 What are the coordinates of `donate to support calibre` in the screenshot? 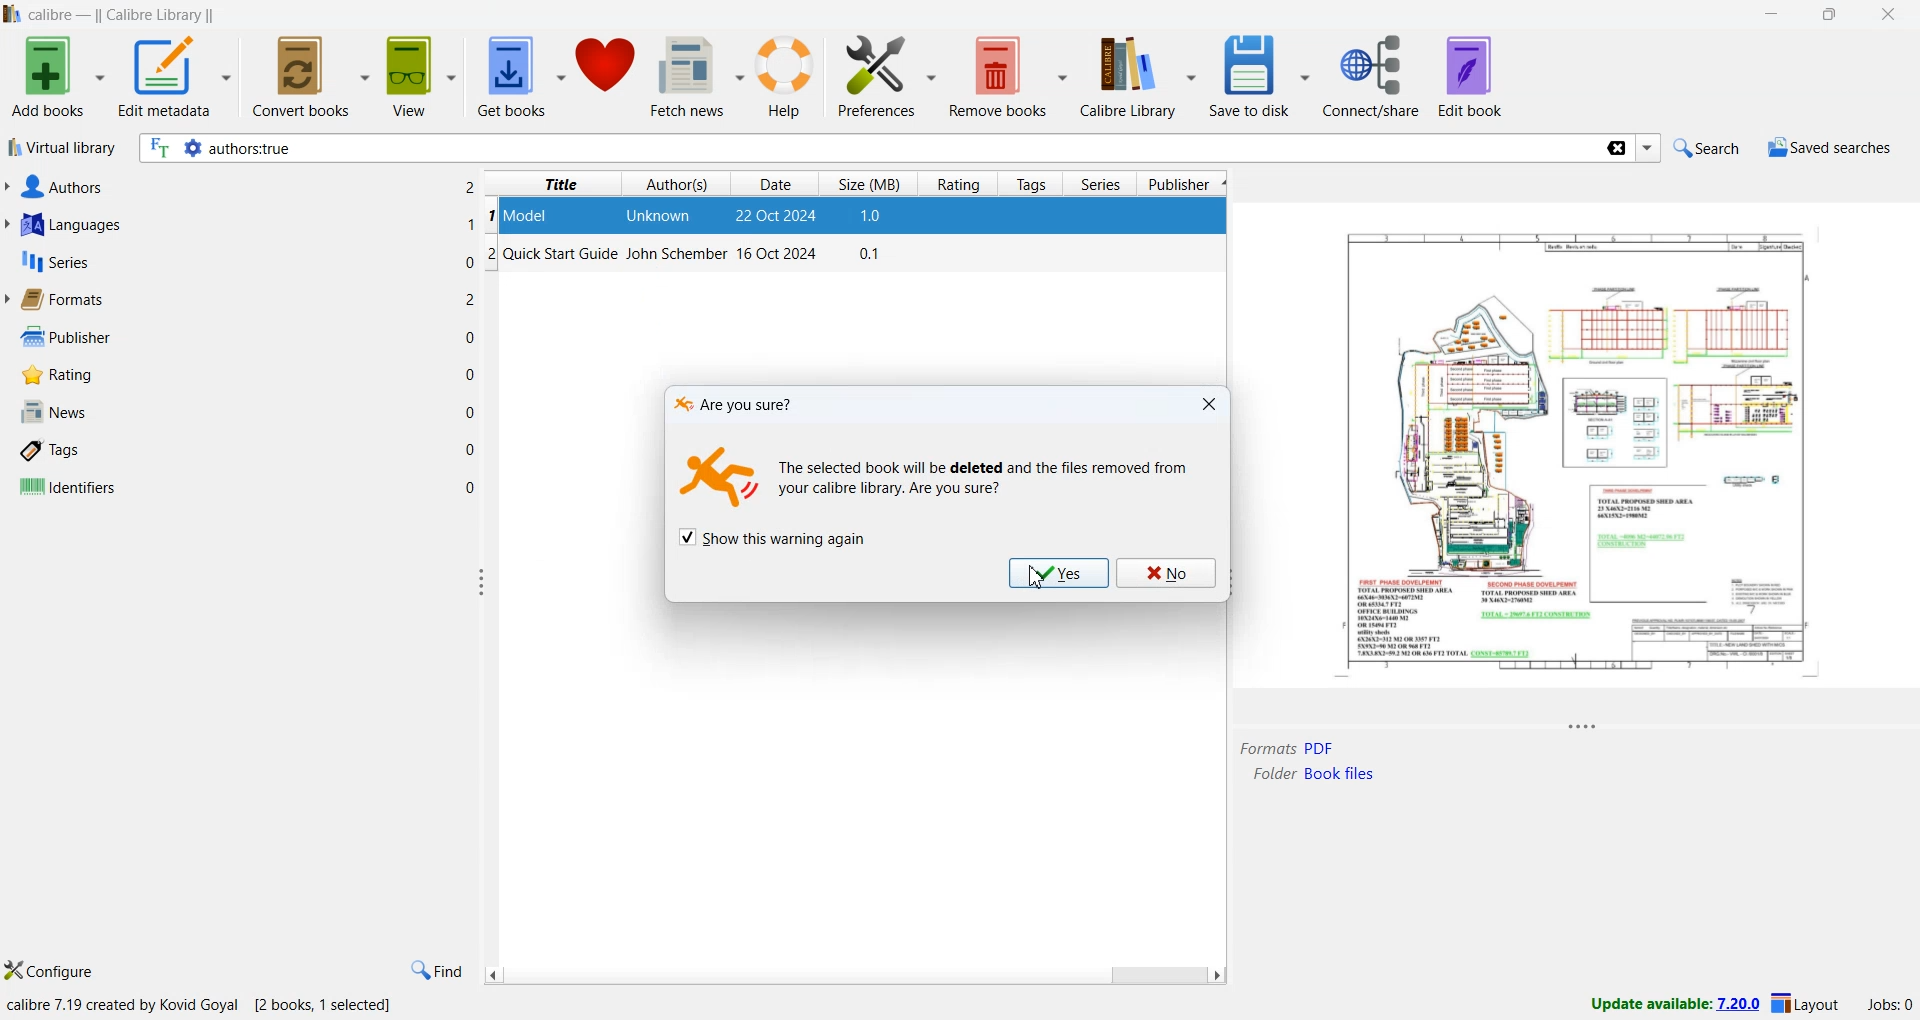 It's located at (608, 70).